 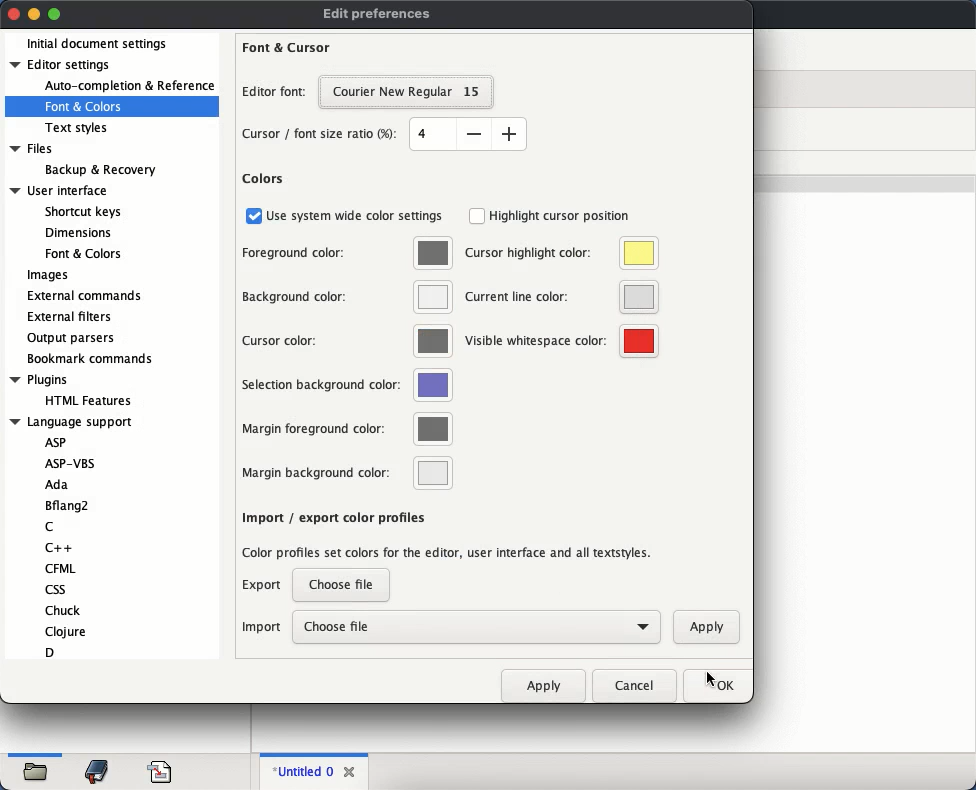 What do you see at coordinates (347, 341) in the screenshot?
I see `cursor color` at bounding box center [347, 341].